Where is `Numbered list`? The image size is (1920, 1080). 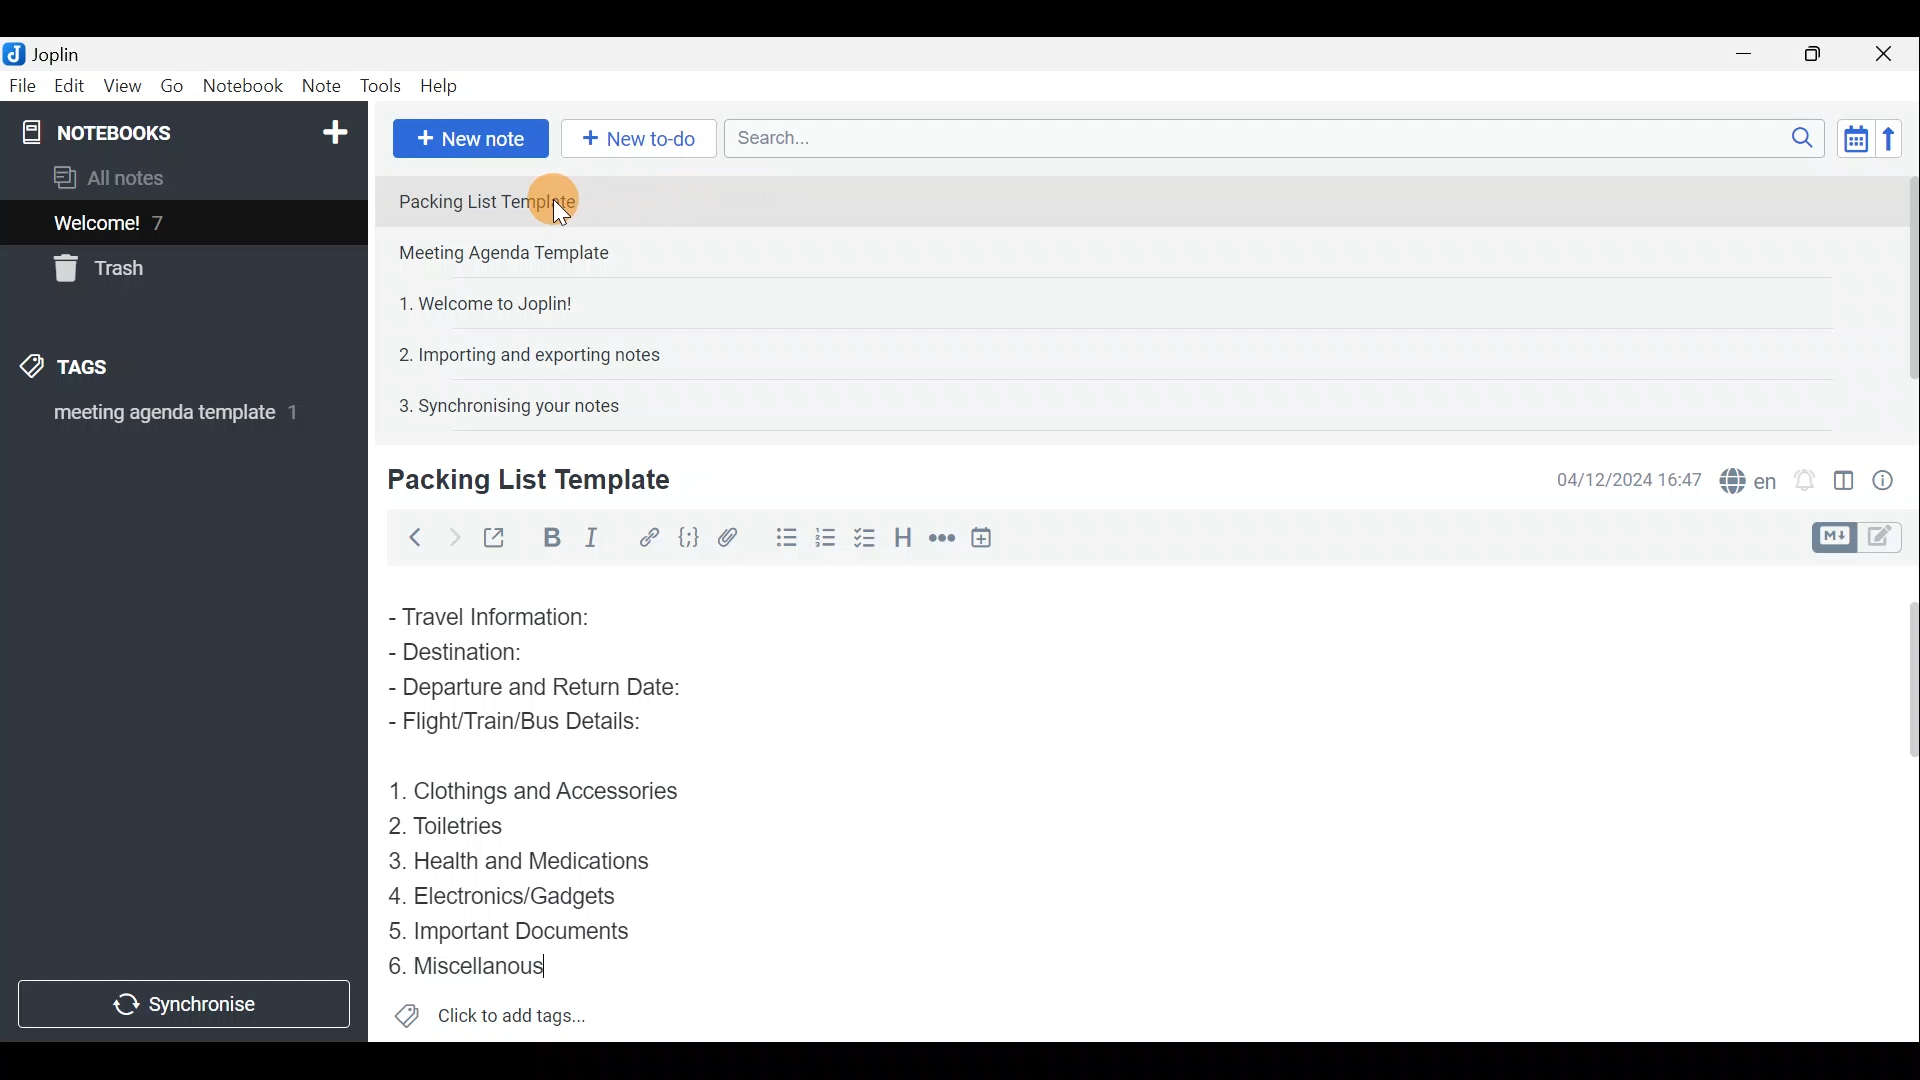 Numbered list is located at coordinates (867, 537).